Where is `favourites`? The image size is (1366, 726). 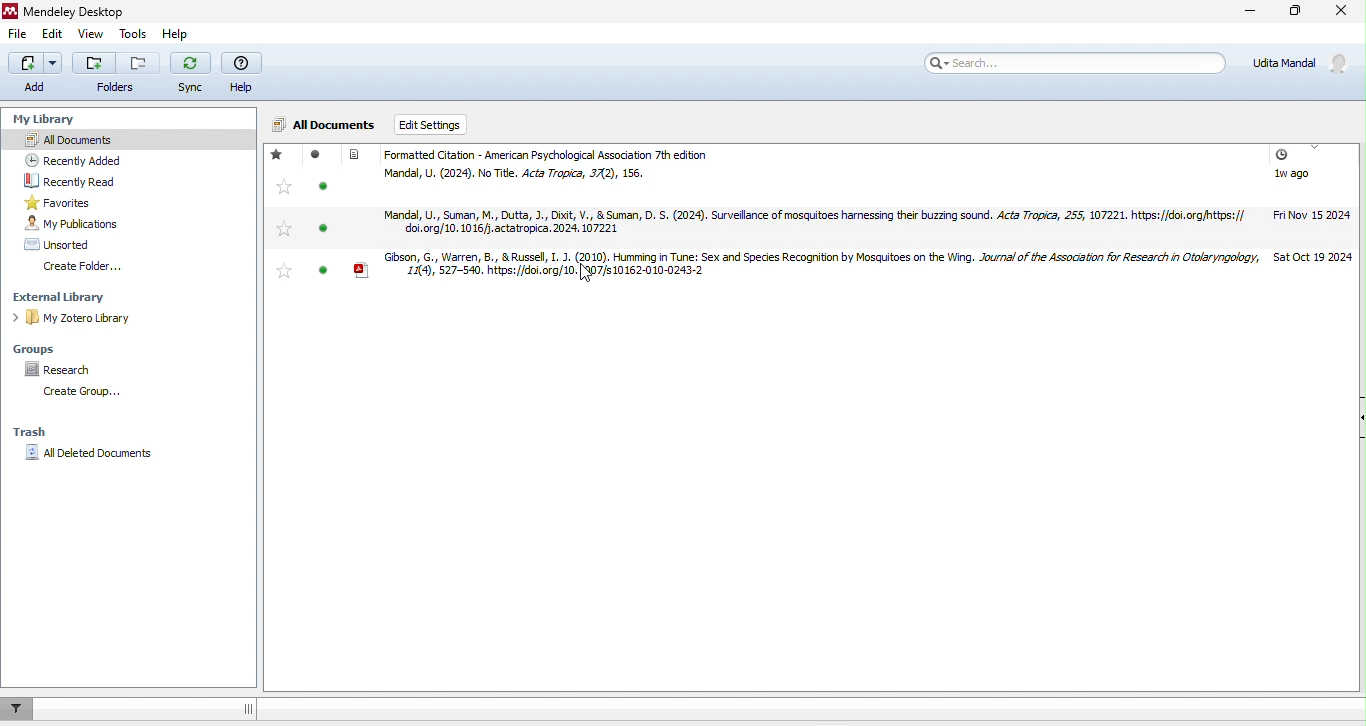 favourites is located at coordinates (80, 201).